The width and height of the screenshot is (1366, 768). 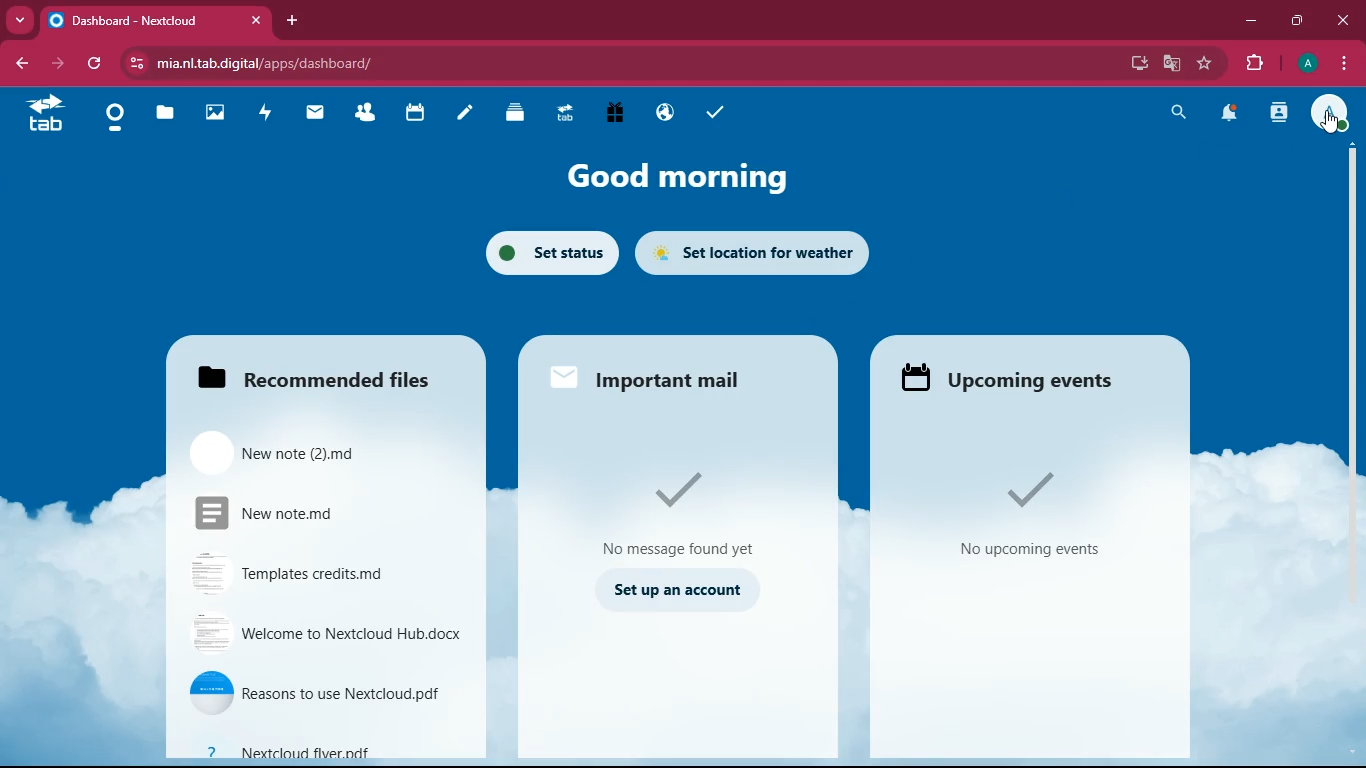 I want to click on layers, so click(x=517, y=115).